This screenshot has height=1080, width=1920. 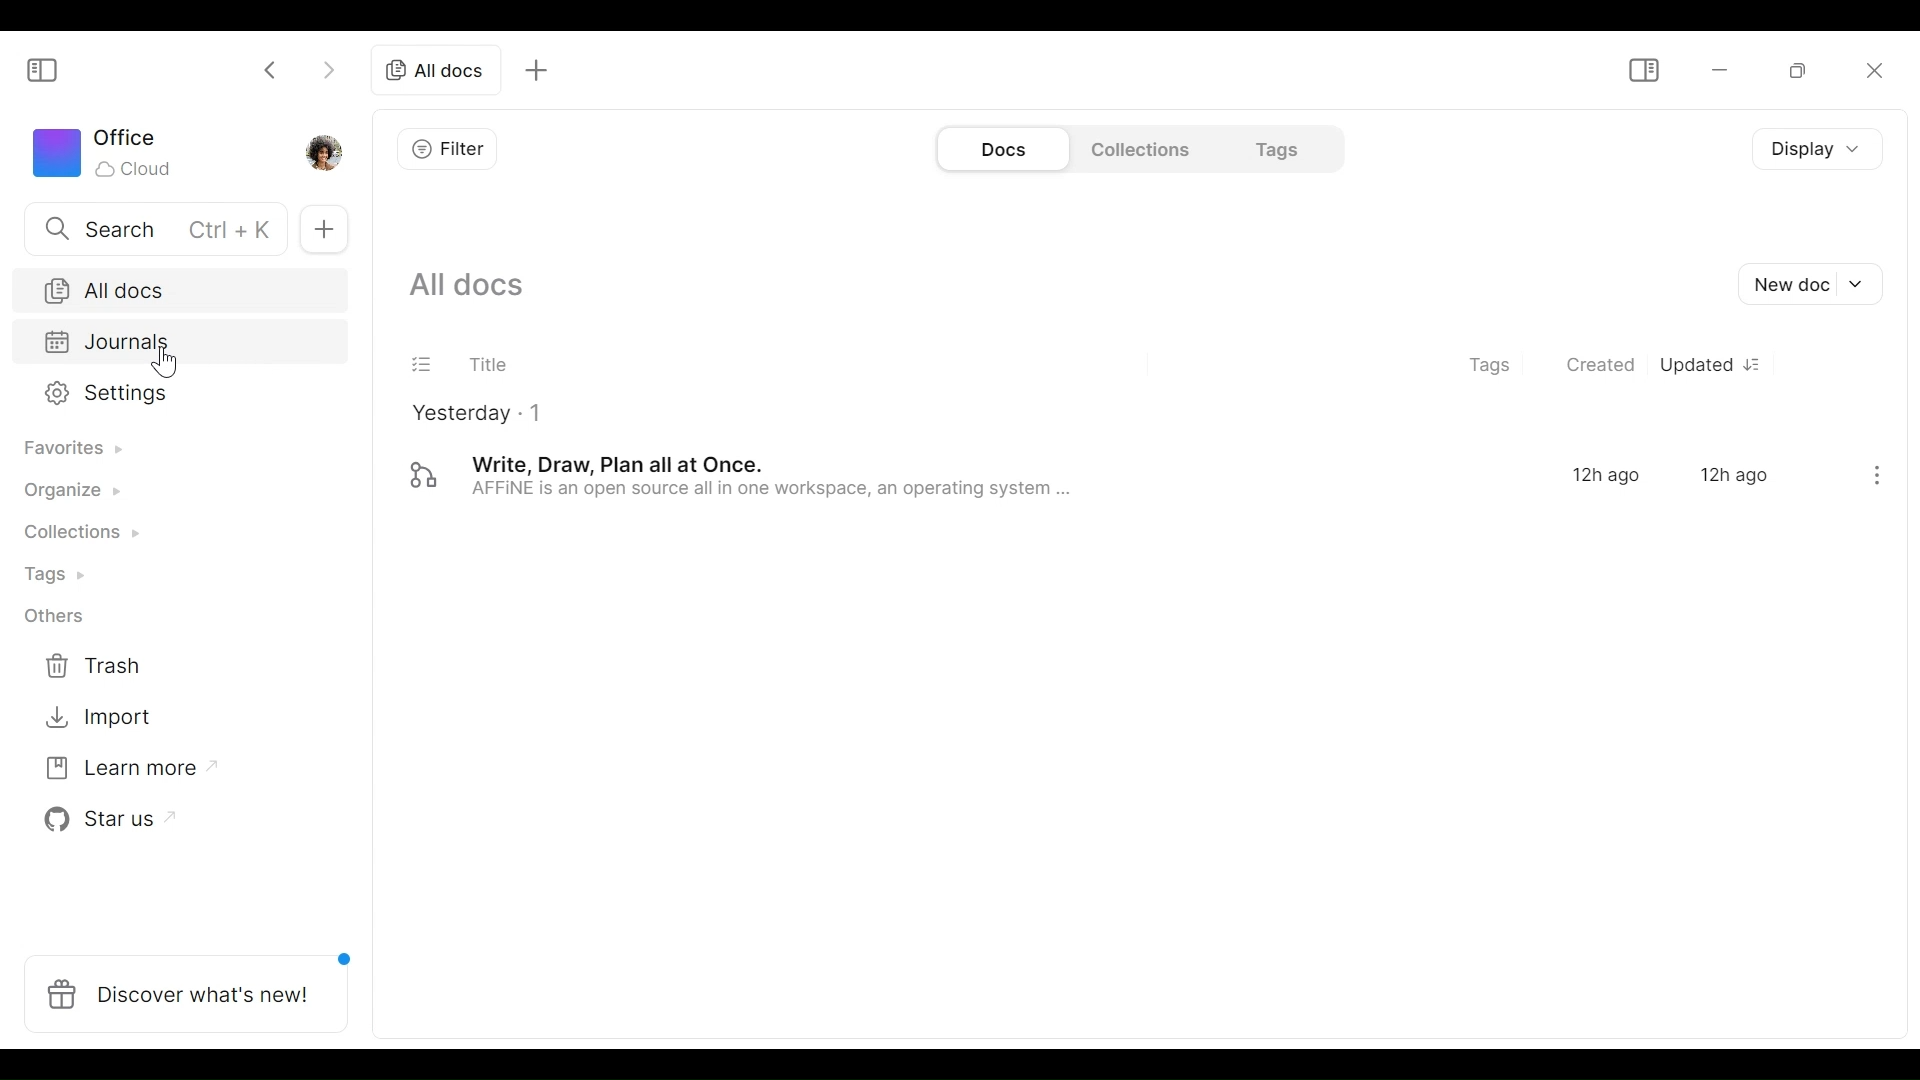 What do you see at coordinates (1804, 282) in the screenshot?
I see `New Document` at bounding box center [1804, 282].